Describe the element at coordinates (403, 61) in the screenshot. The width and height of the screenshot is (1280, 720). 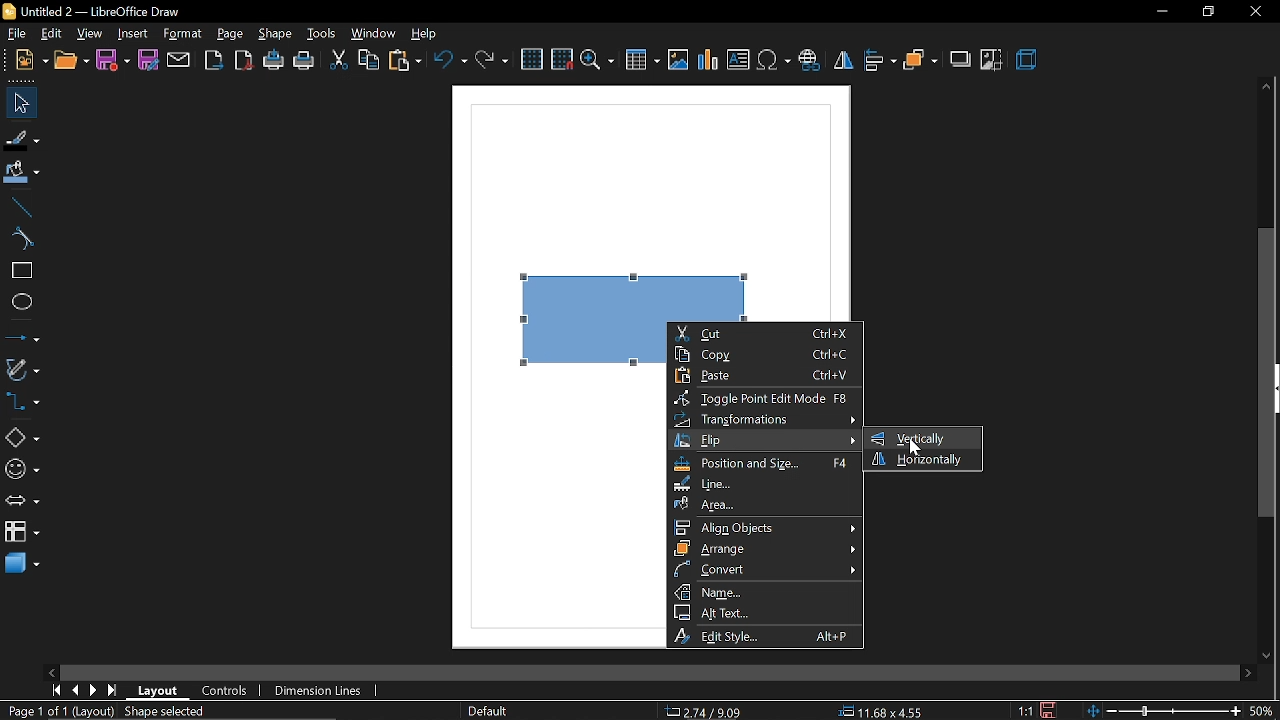
I see `paste` at that location.